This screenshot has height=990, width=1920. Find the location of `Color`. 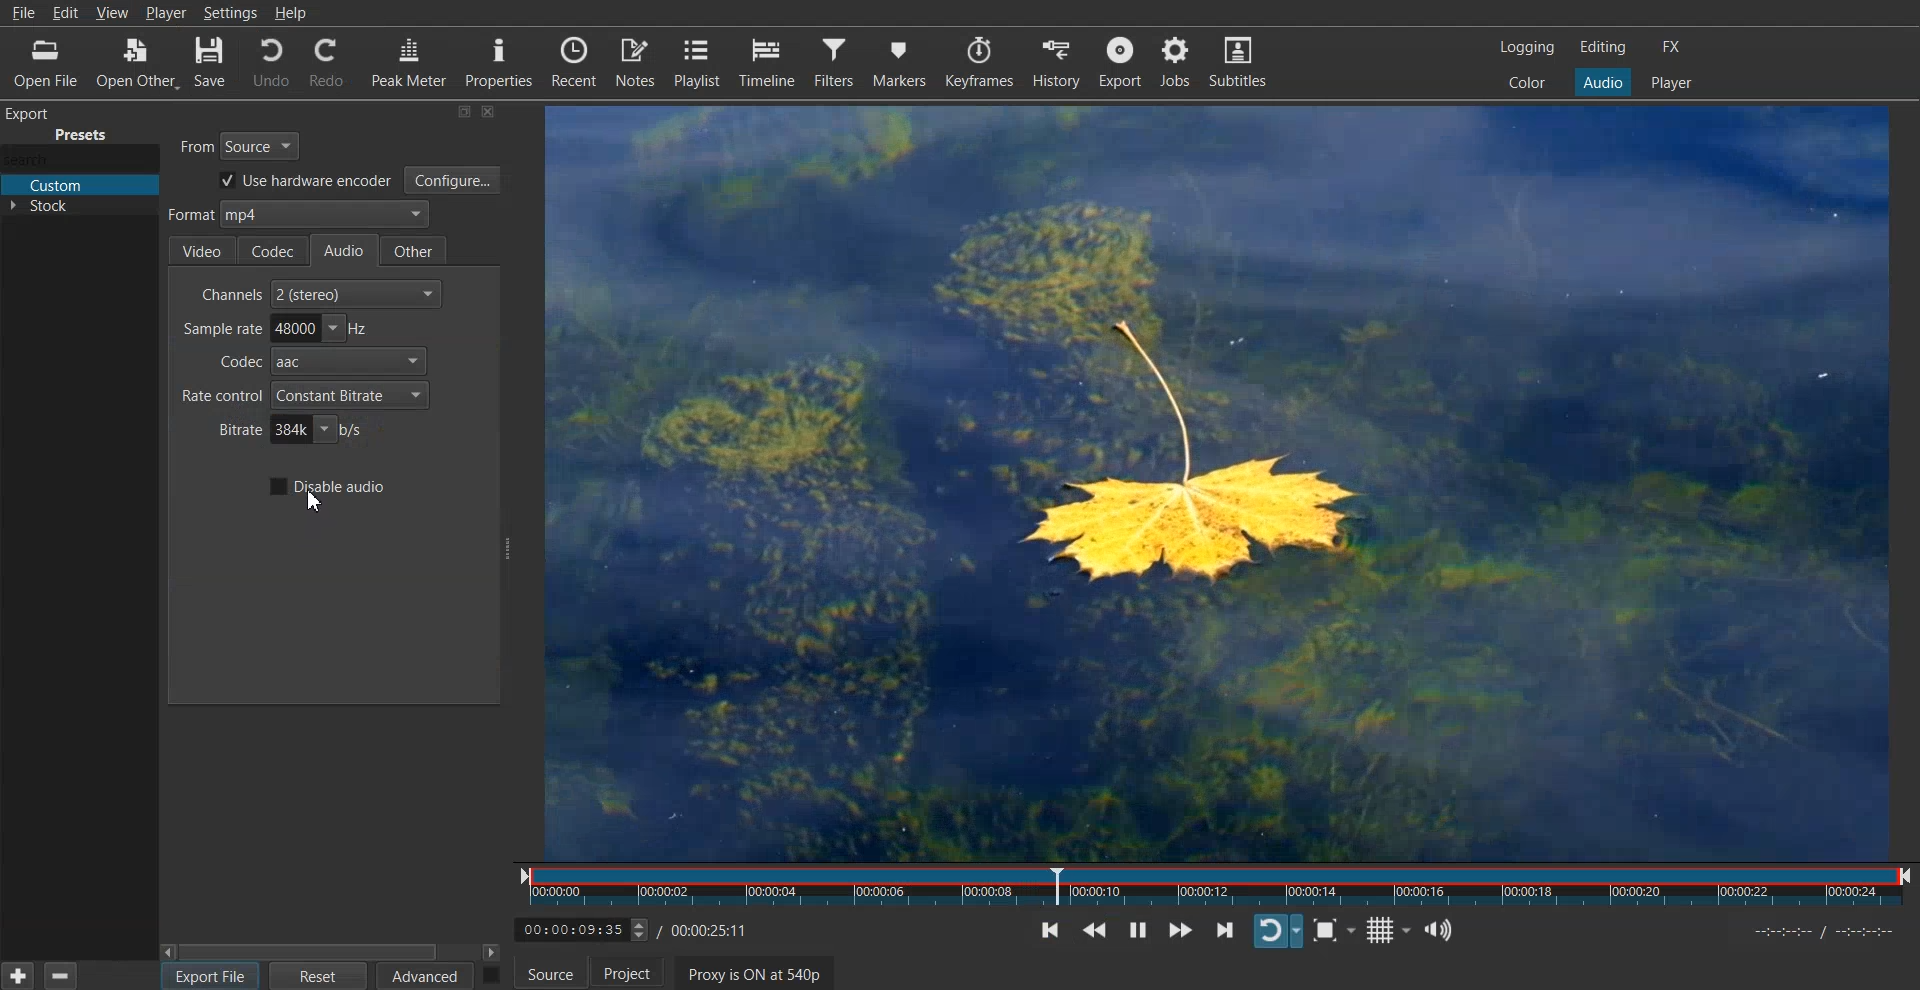

Color is located at coordinates (1527, 81).